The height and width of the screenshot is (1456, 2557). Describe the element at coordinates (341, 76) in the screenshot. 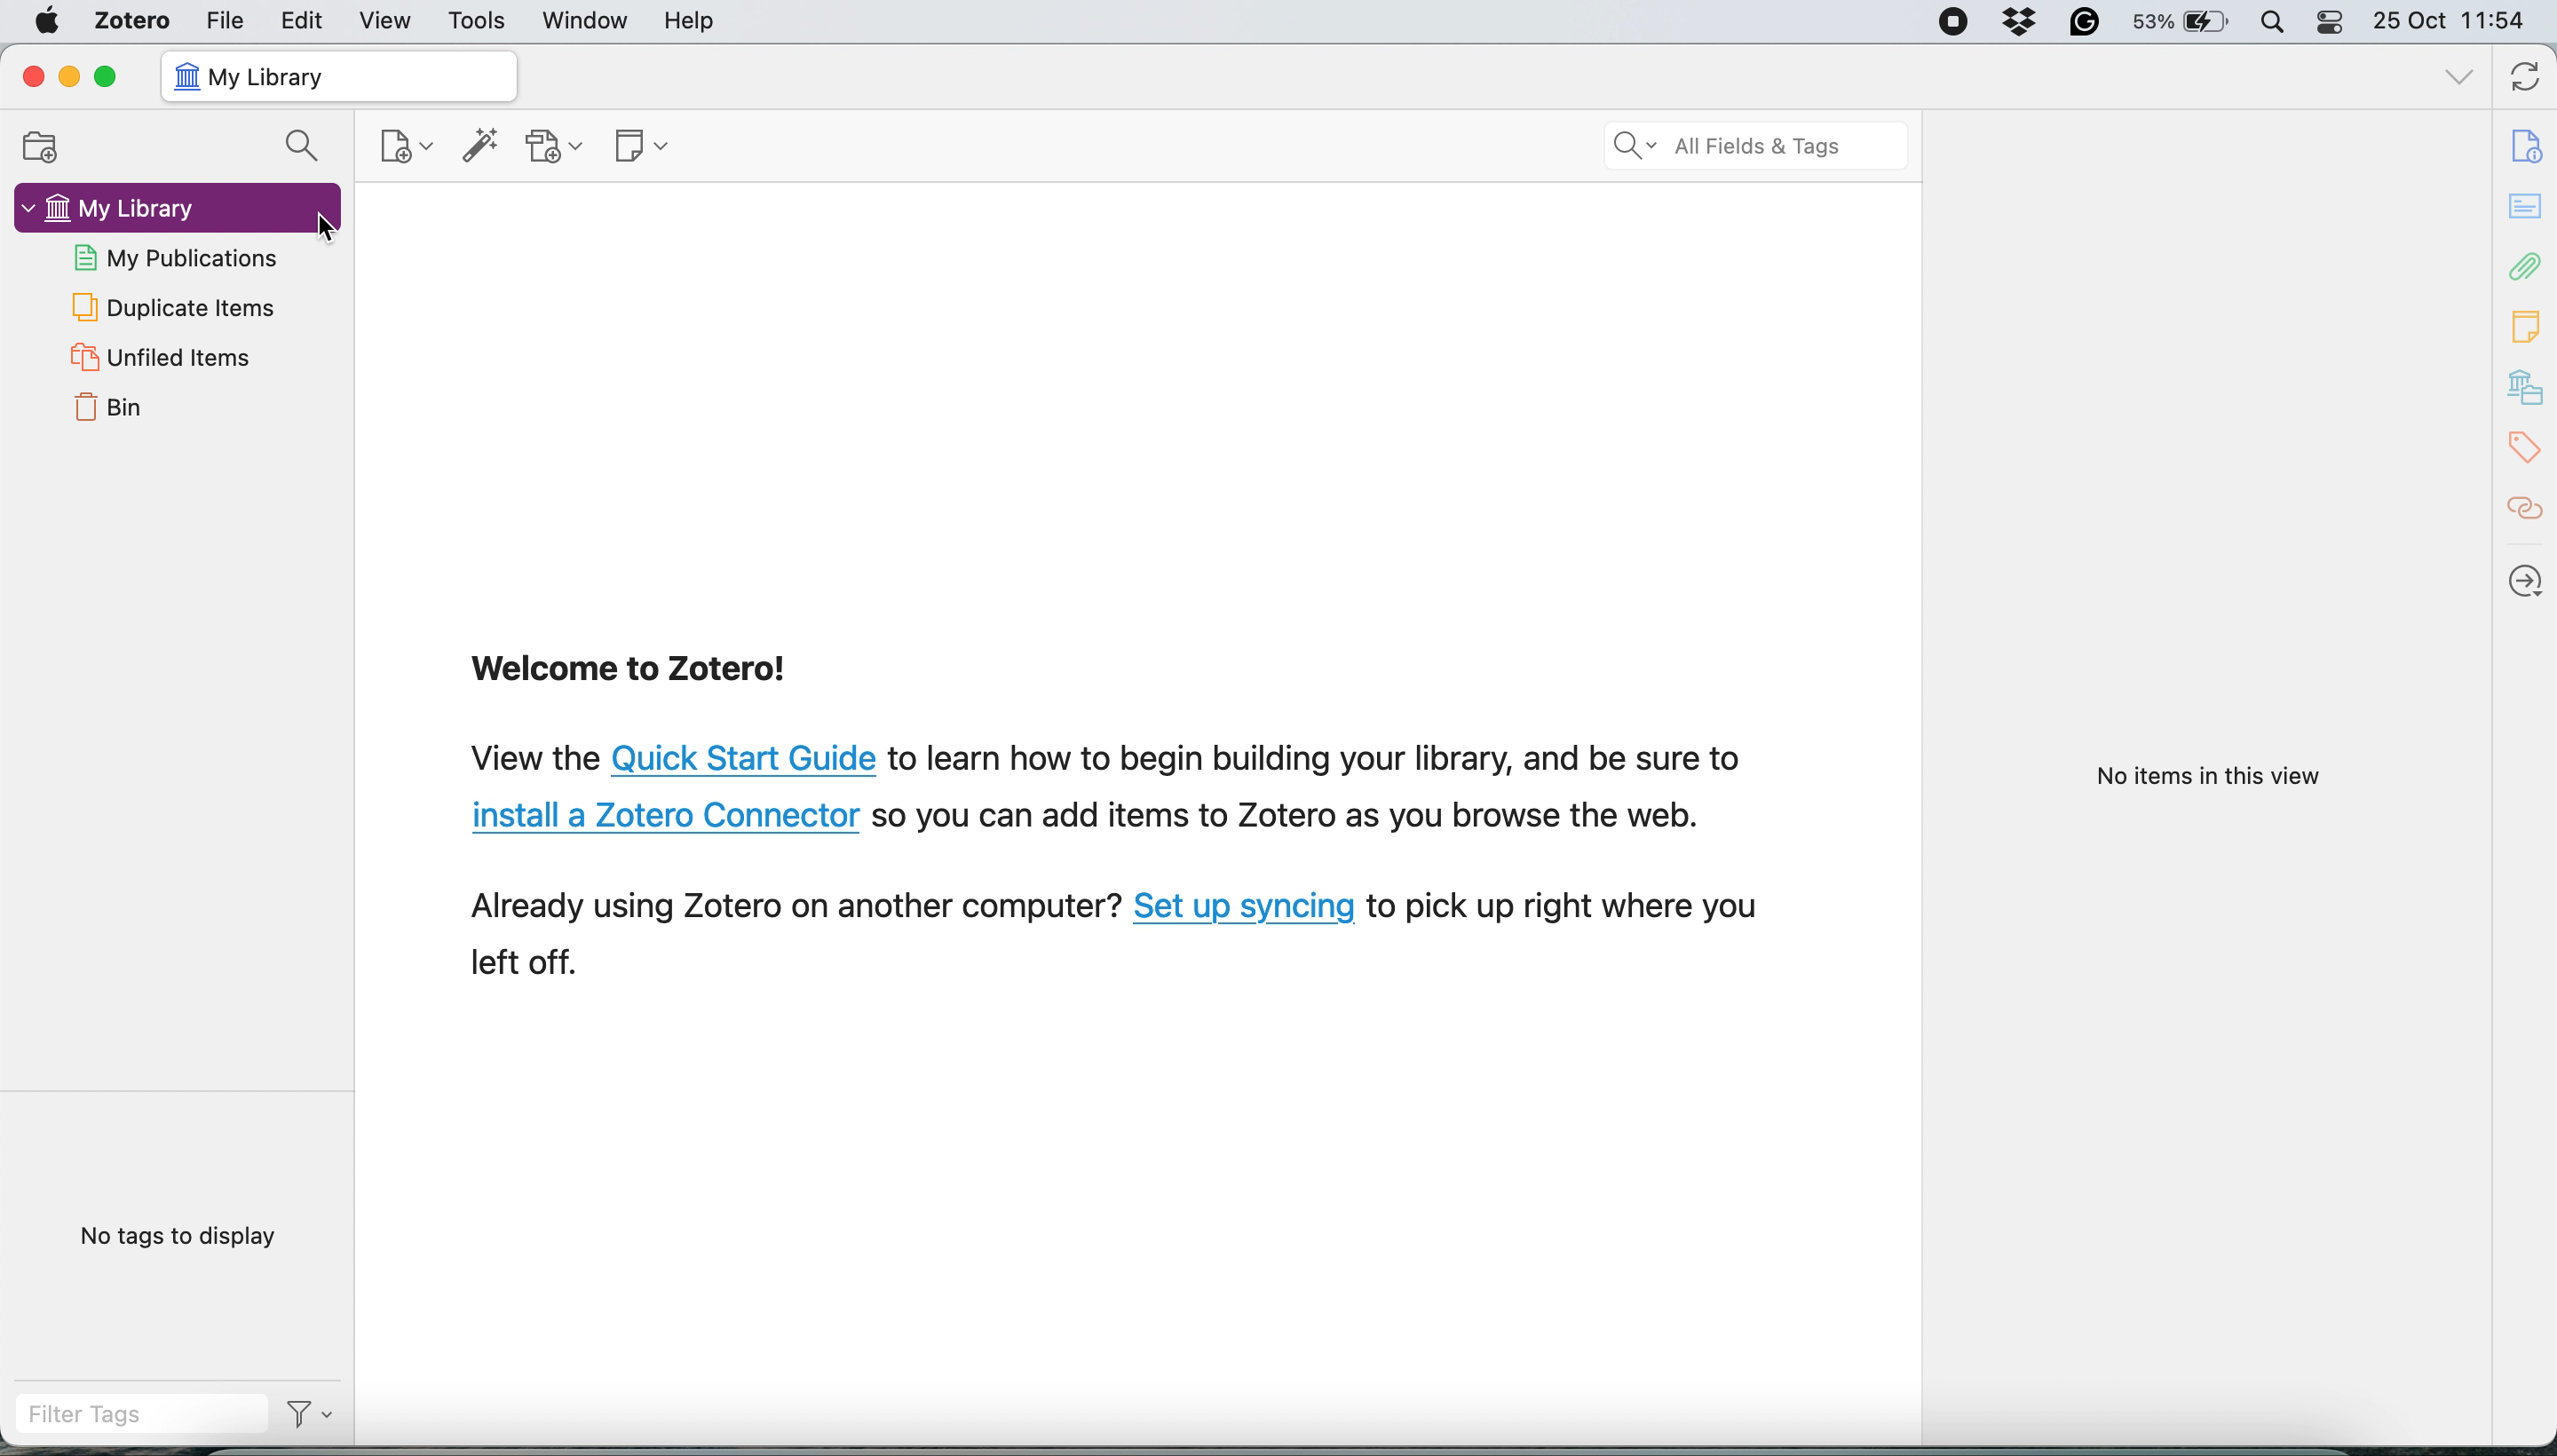

I see `my library` at that location.